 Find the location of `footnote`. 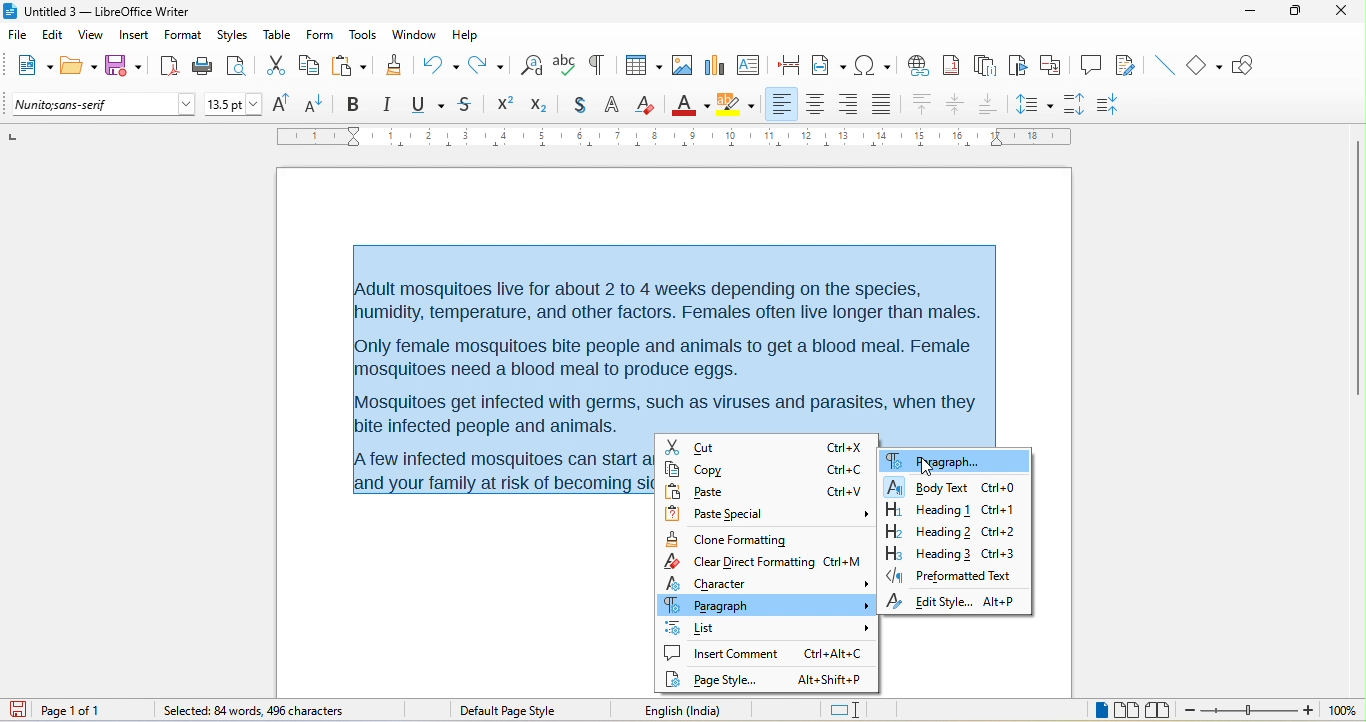

footnote is located at coordinates (951, 64).